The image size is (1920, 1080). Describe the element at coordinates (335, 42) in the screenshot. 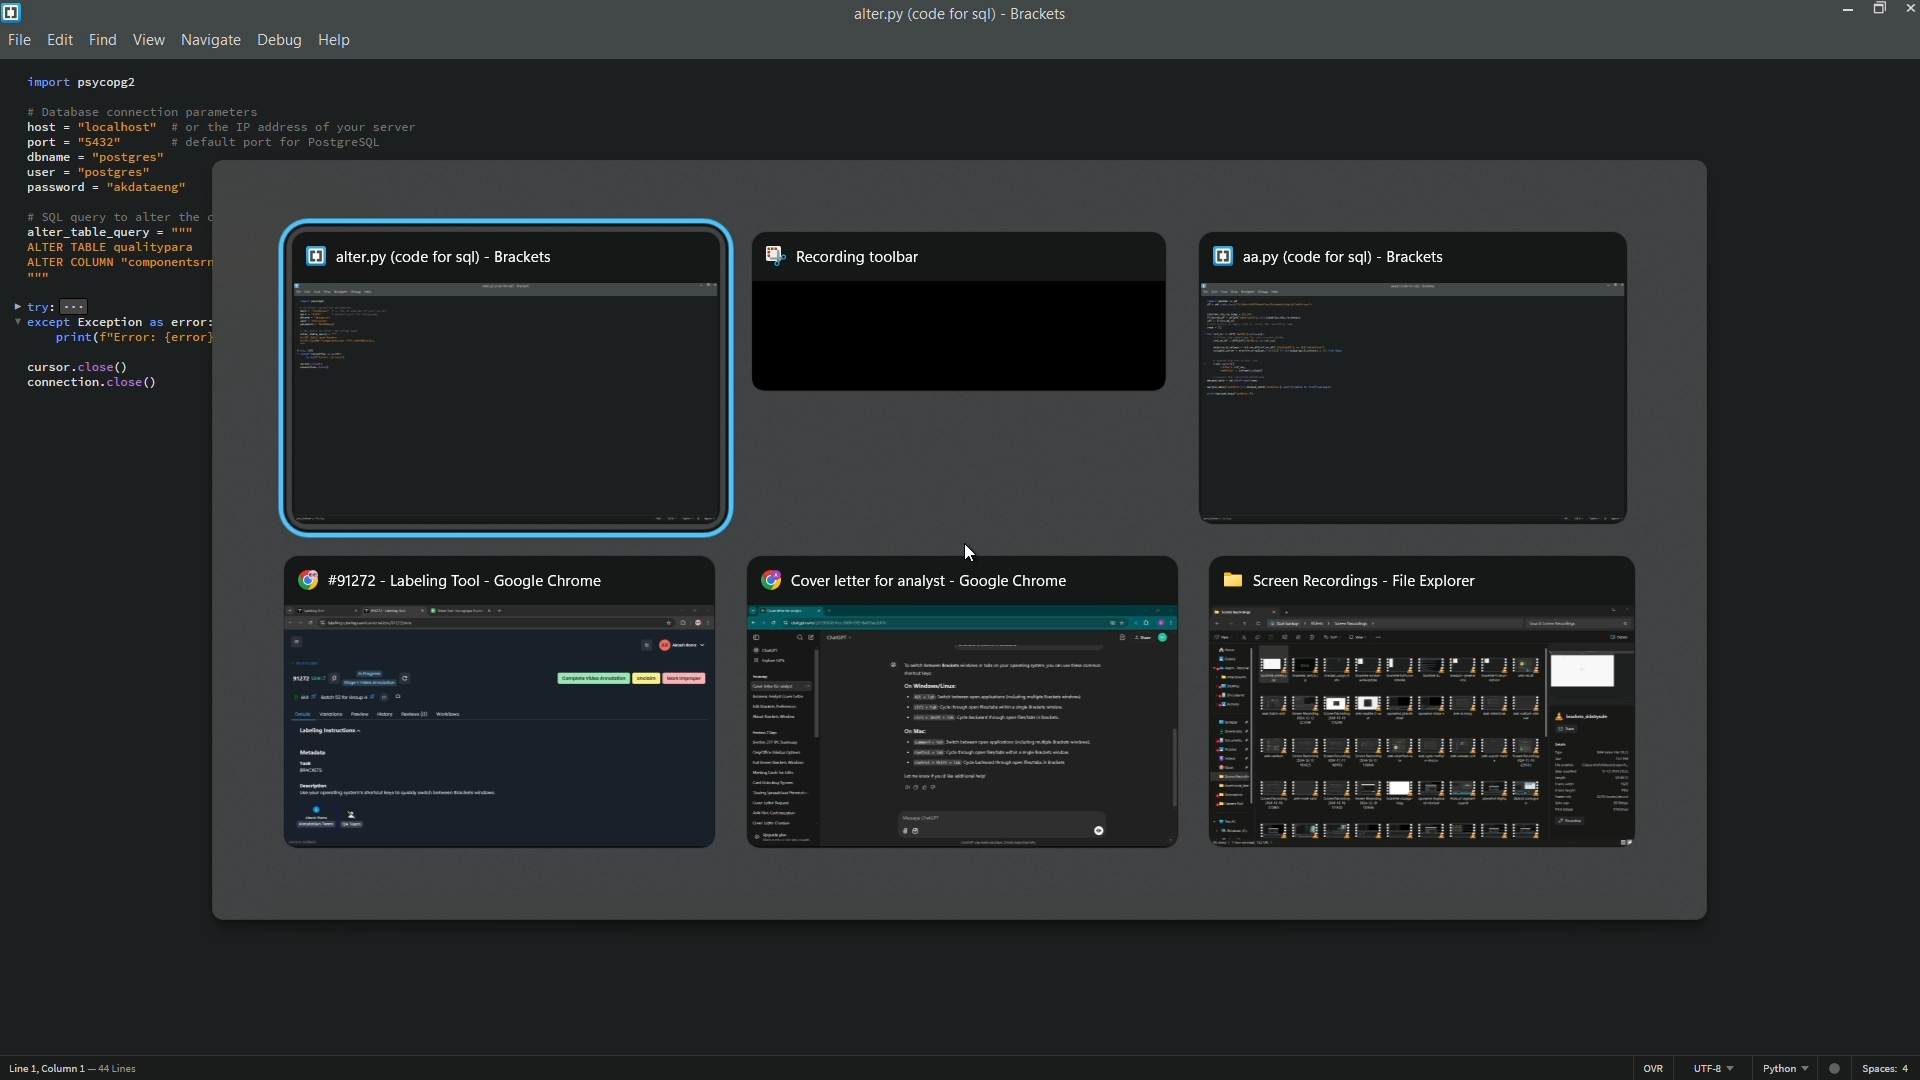

I see `help menu` at that location.